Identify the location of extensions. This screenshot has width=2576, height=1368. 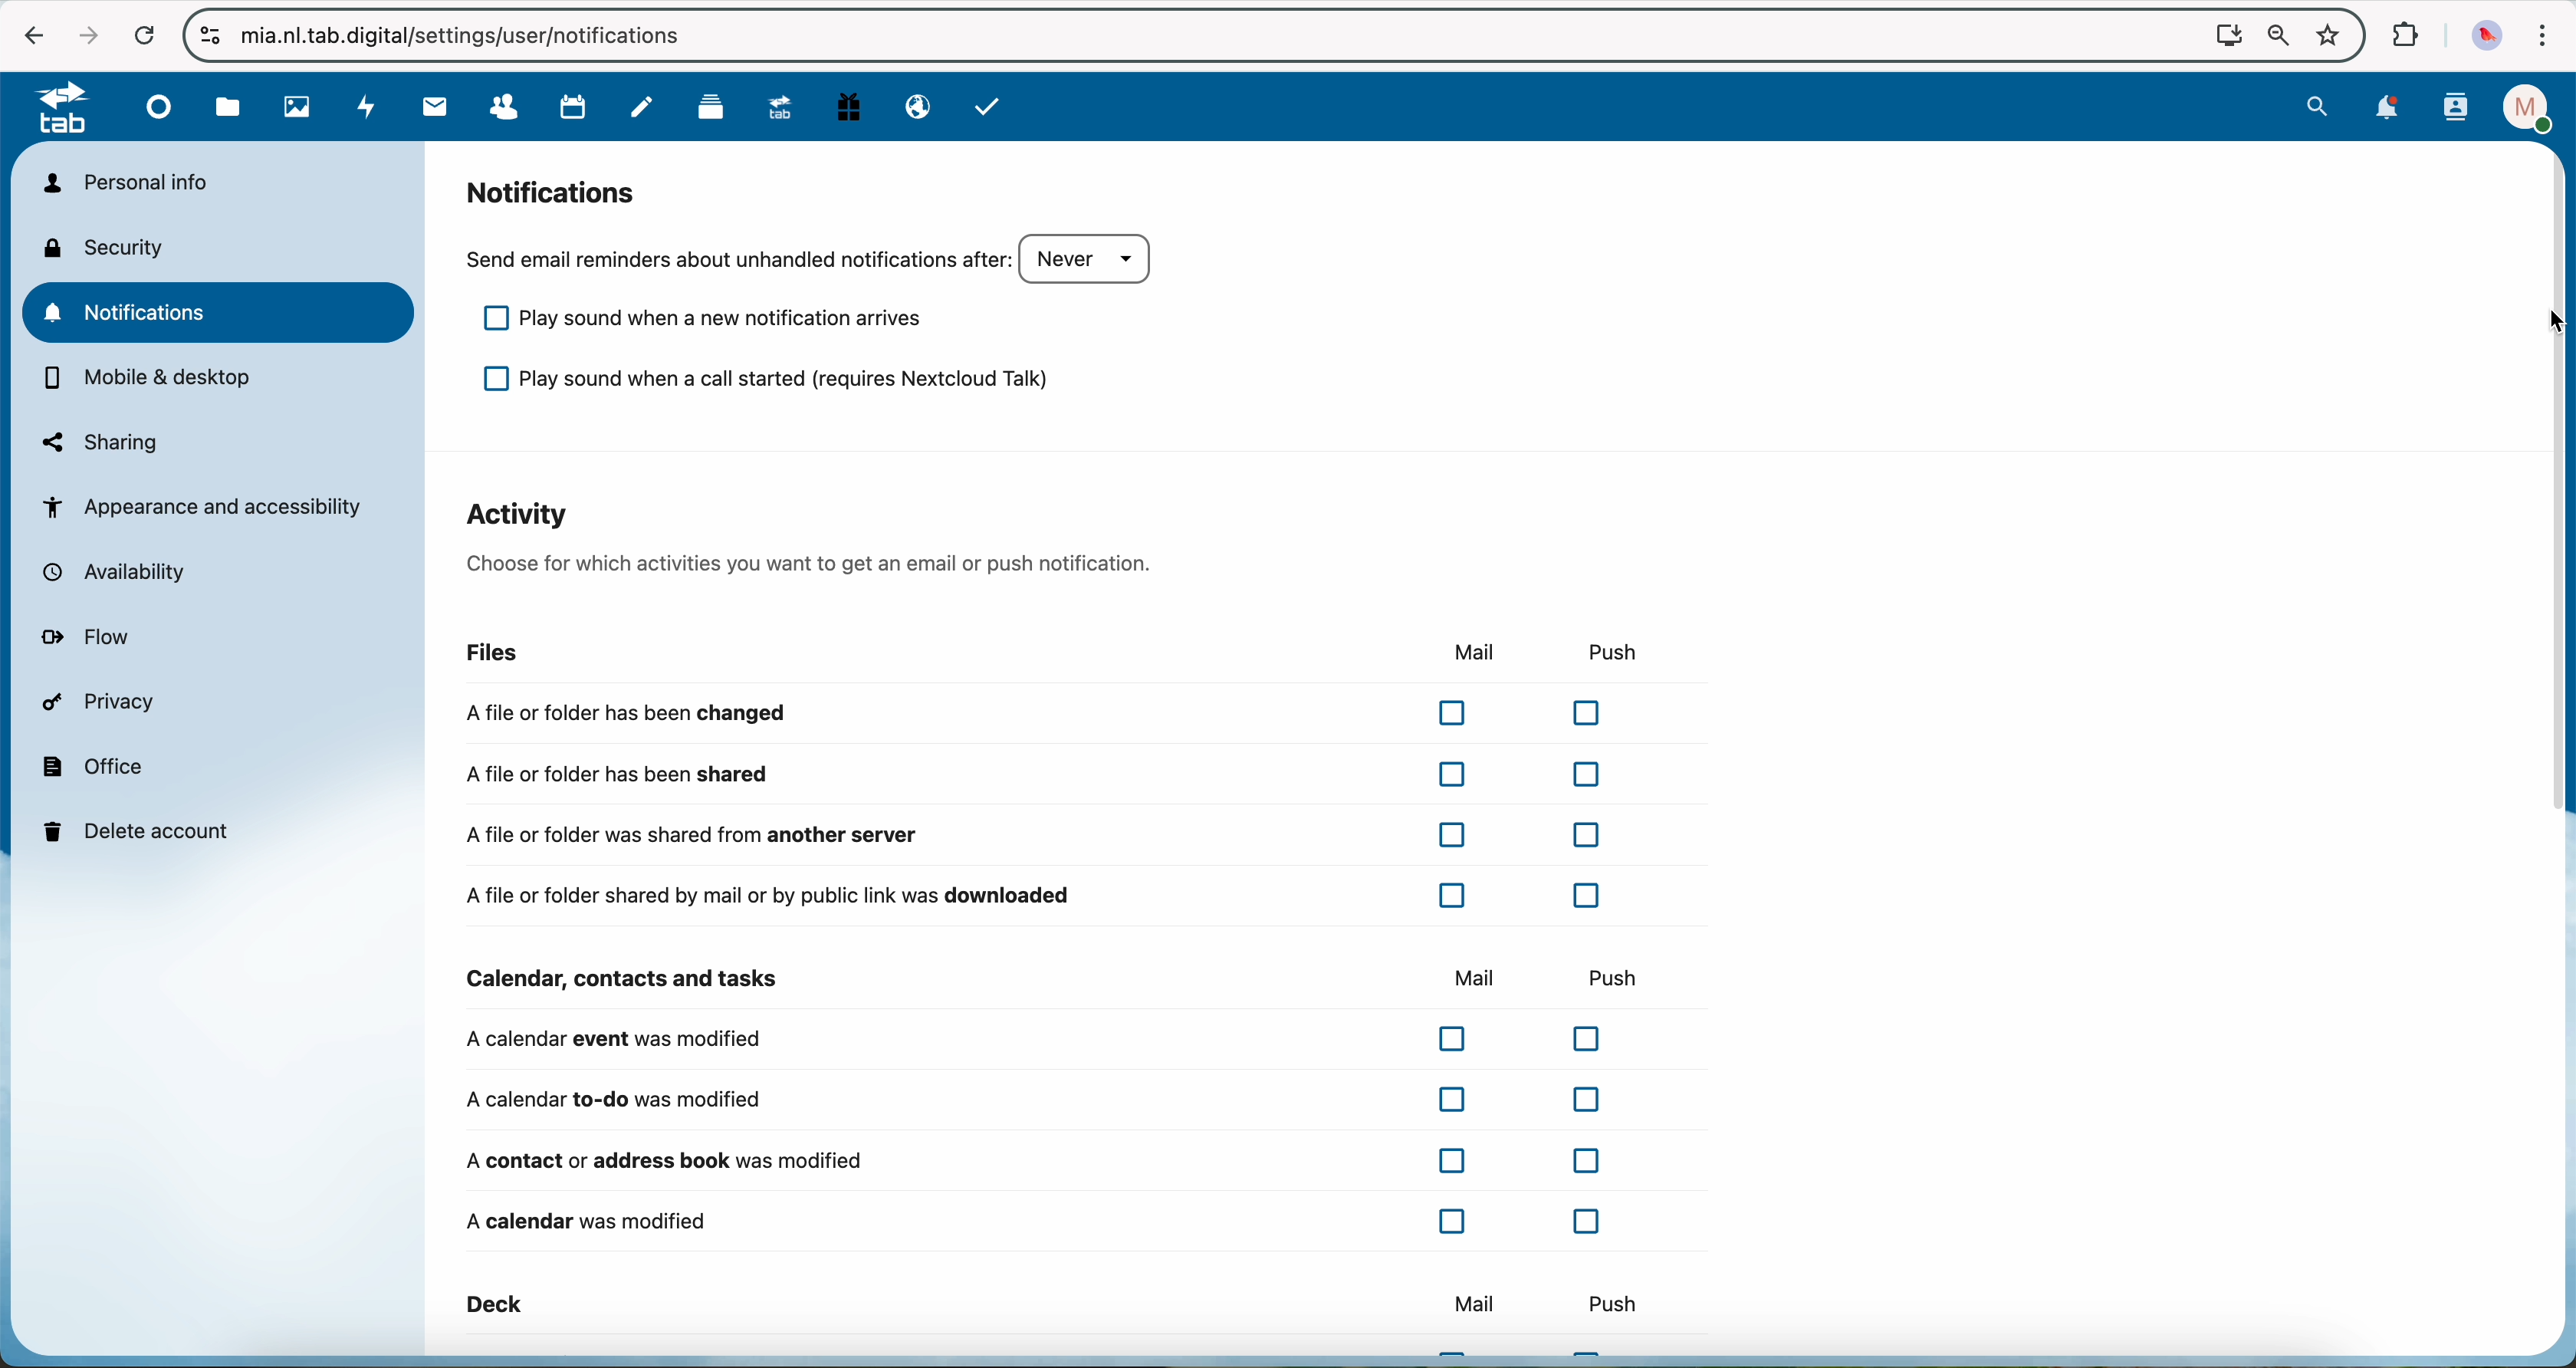
(2405, 36).